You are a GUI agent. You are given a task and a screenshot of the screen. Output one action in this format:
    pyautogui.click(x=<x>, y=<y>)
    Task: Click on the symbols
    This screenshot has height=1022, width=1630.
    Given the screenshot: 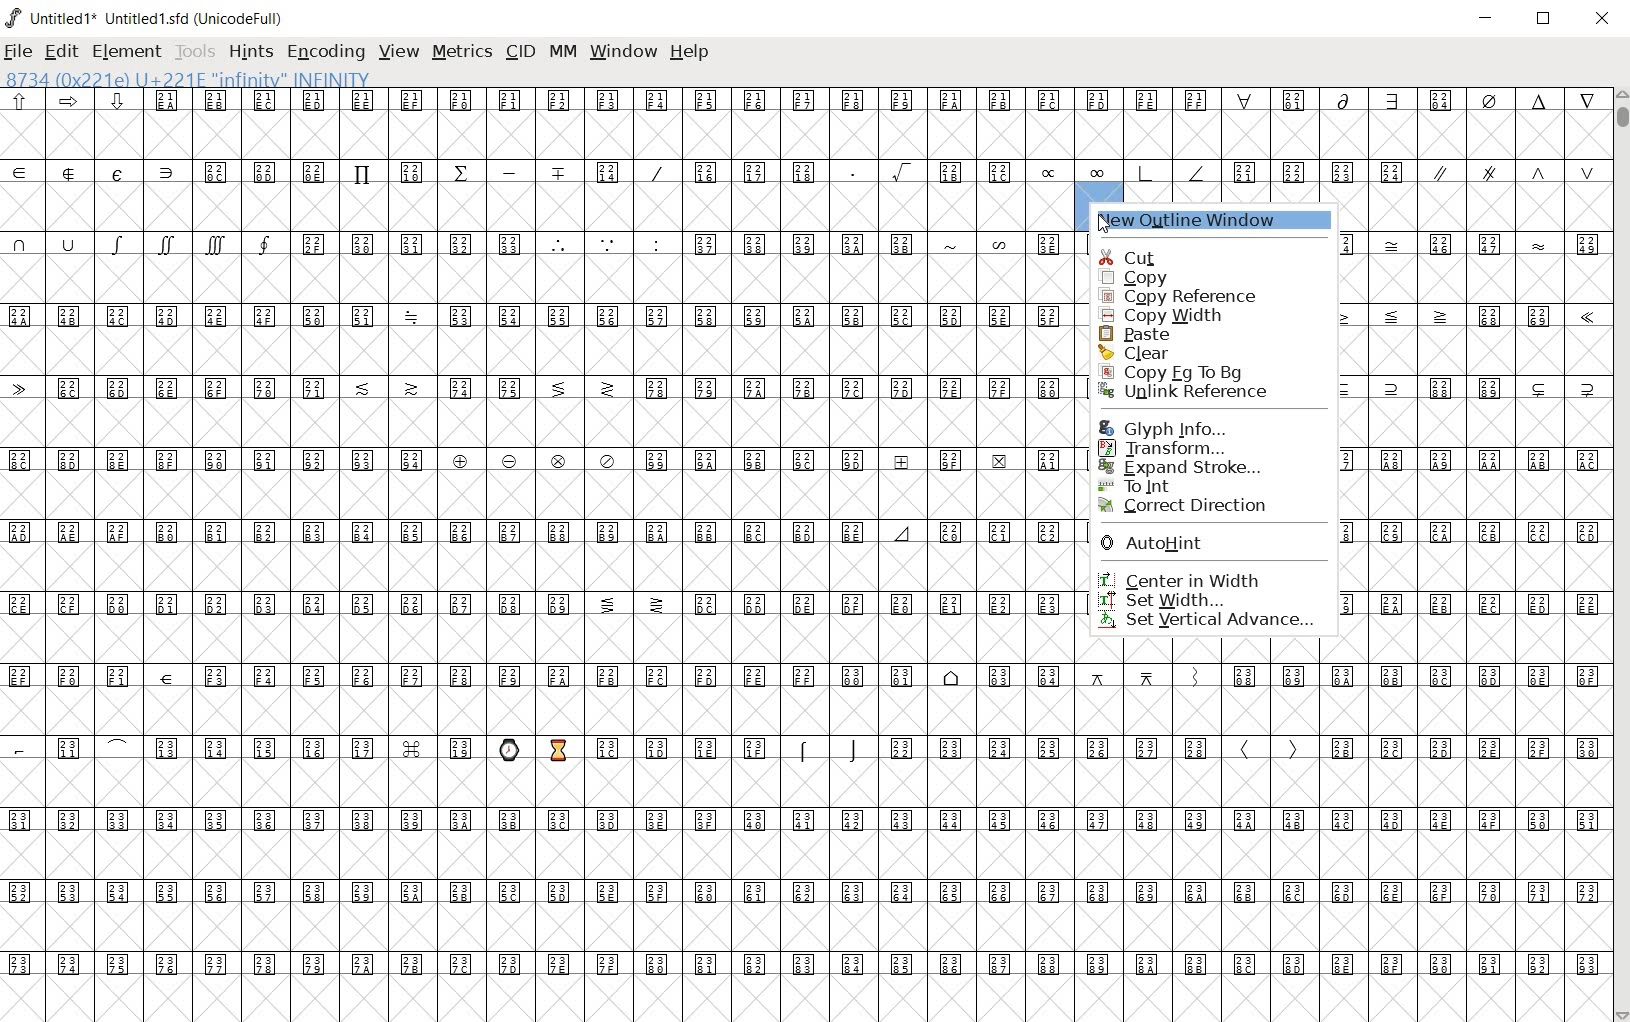 What is the action you would take?
    pyautogui.click(x=1121, y=172)
    